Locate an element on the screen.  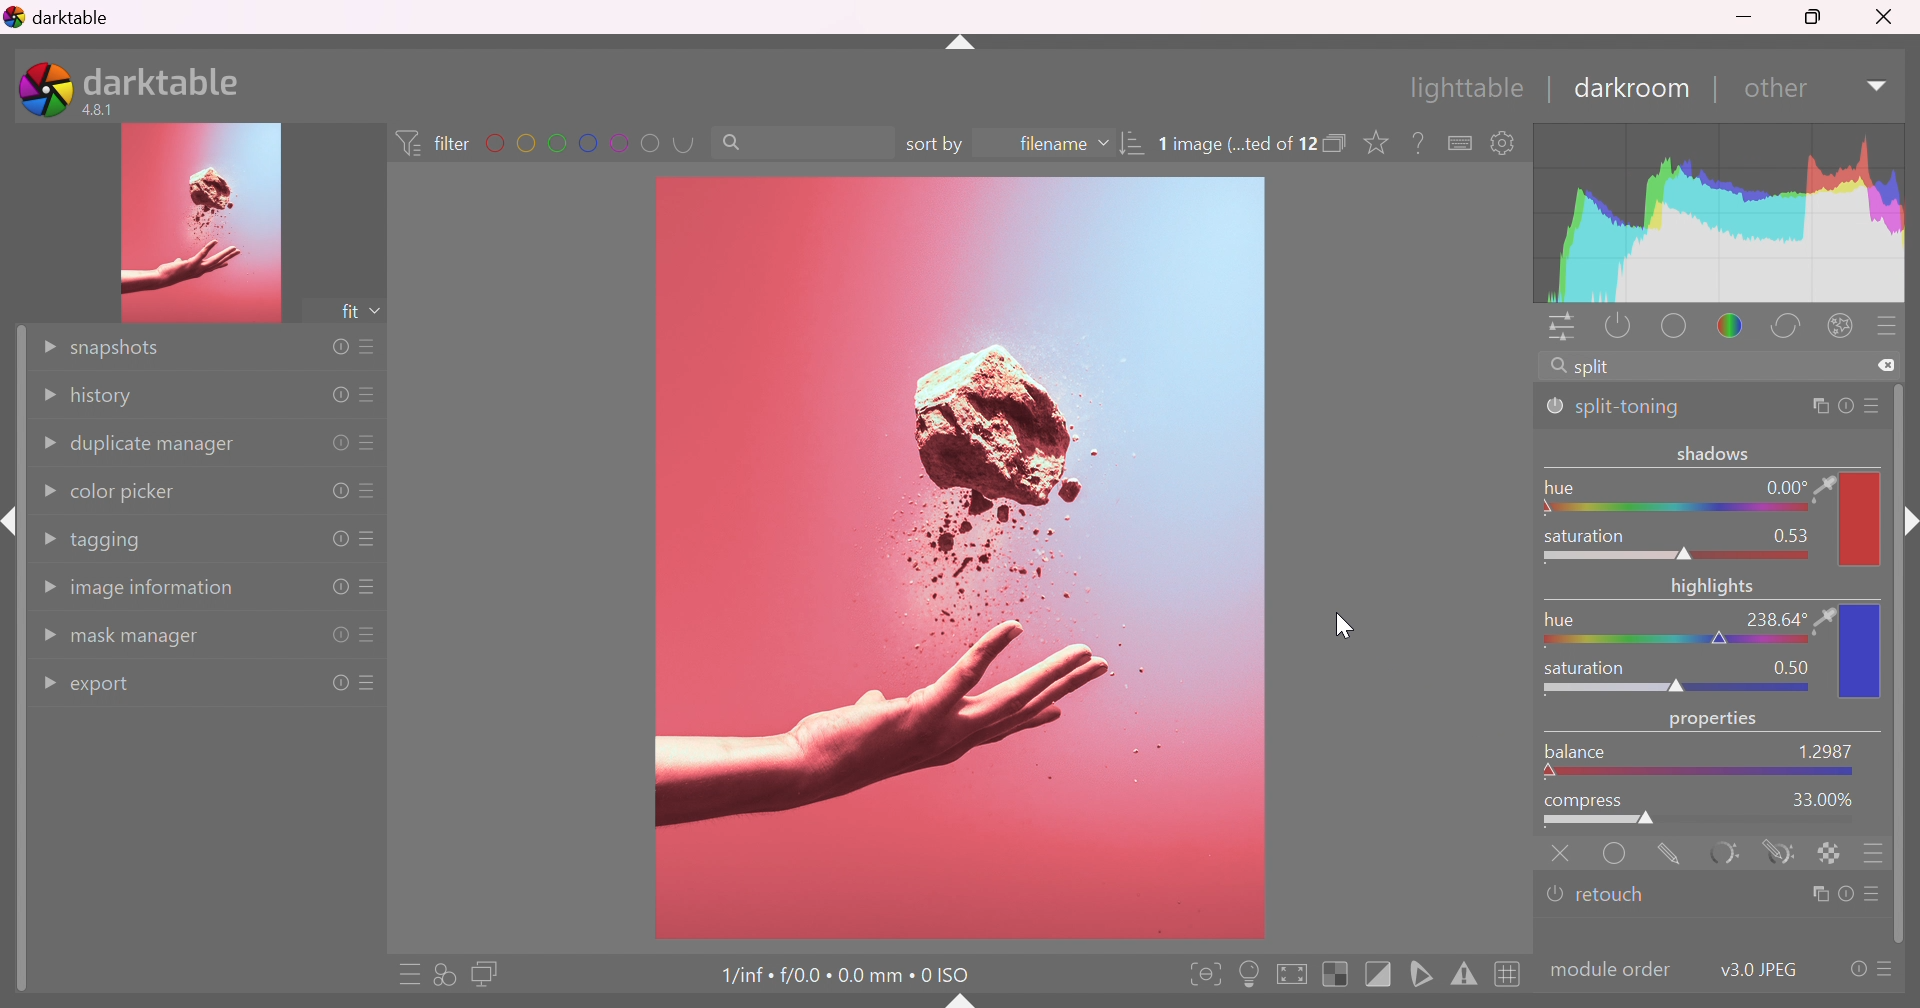
presets is located at coordinates (373, 443).